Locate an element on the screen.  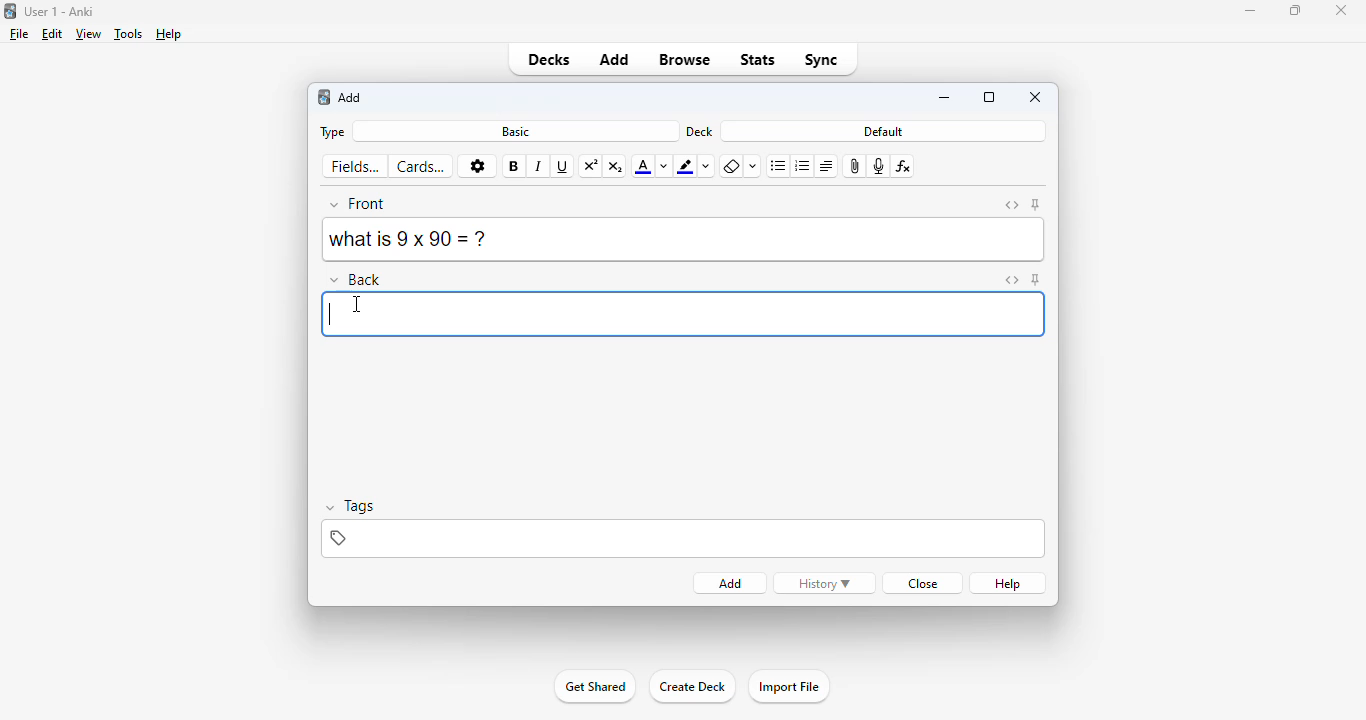
close is located at coordinates (1036, 96).